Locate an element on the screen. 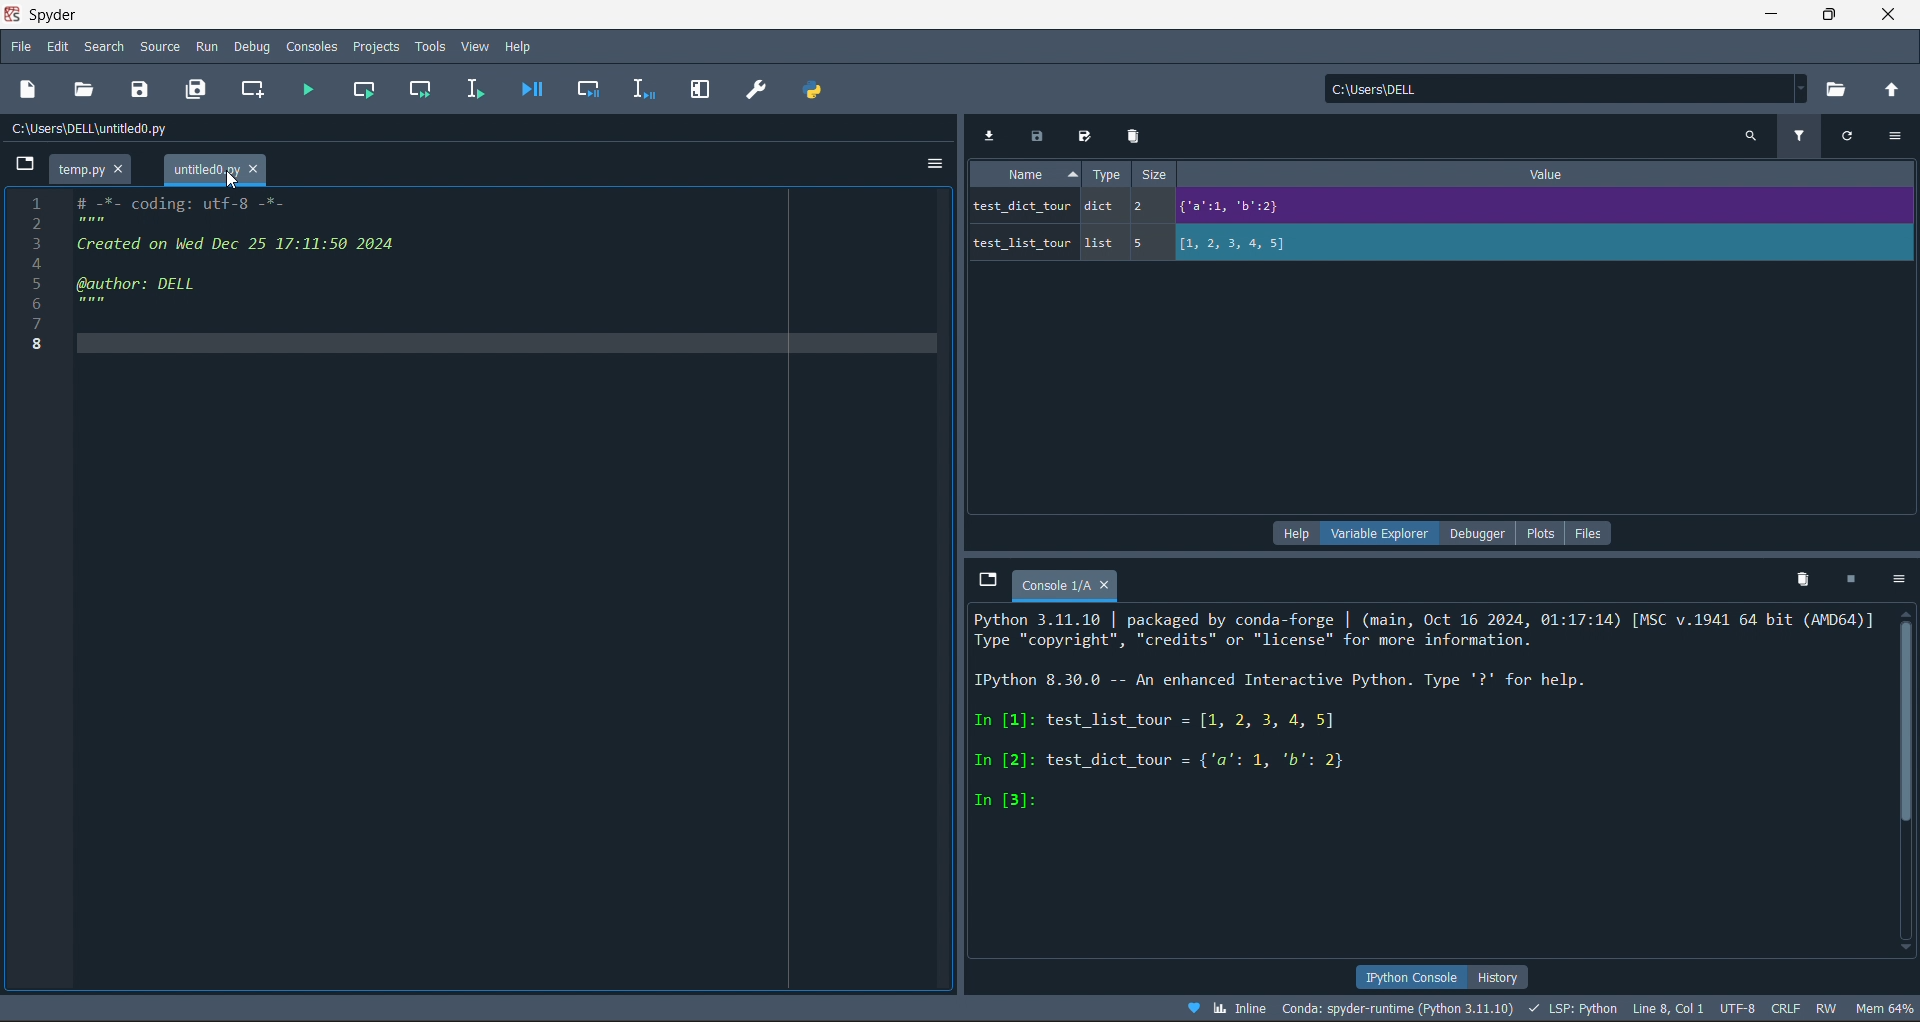 This screenshot has width=1920, height=1022. RW is located at coordinates (1828, 1009).